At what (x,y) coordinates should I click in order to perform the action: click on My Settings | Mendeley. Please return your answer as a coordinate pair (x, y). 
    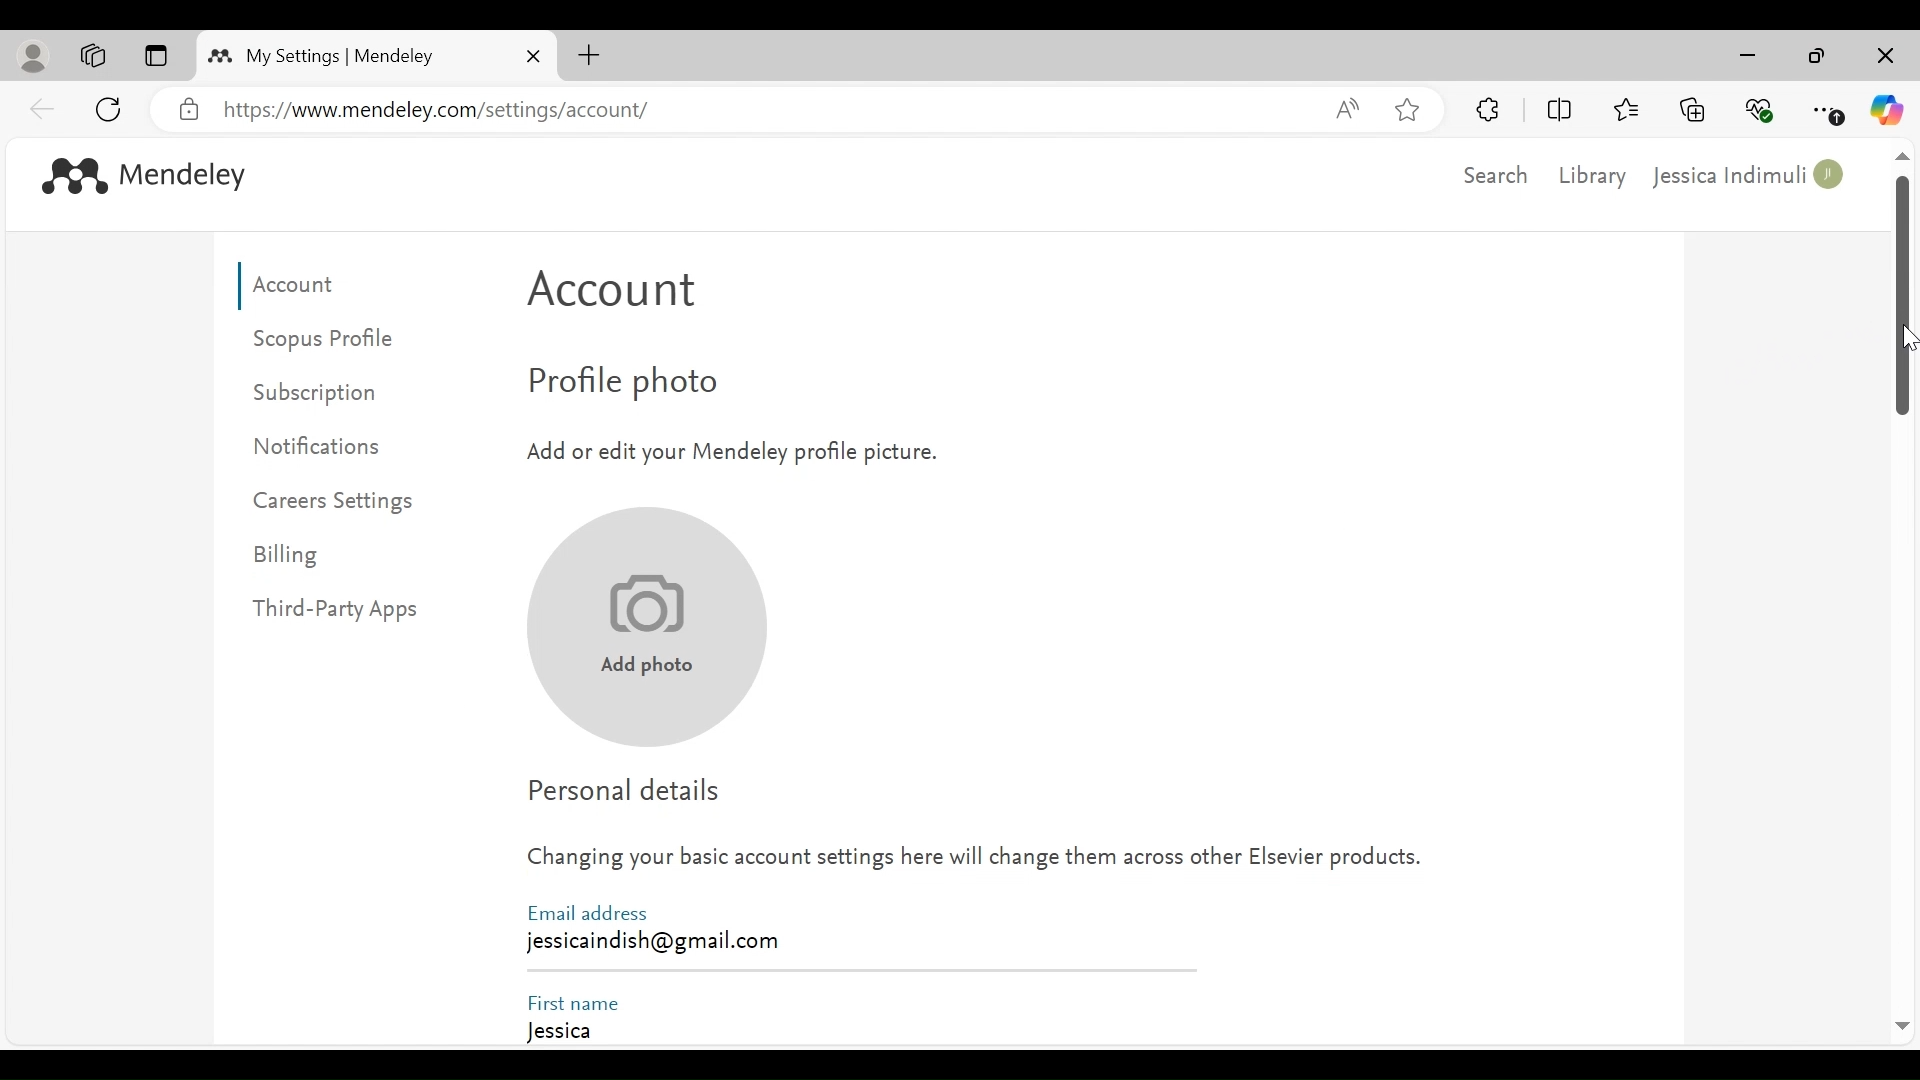
    Looking at the image, I should click on (340, 56).